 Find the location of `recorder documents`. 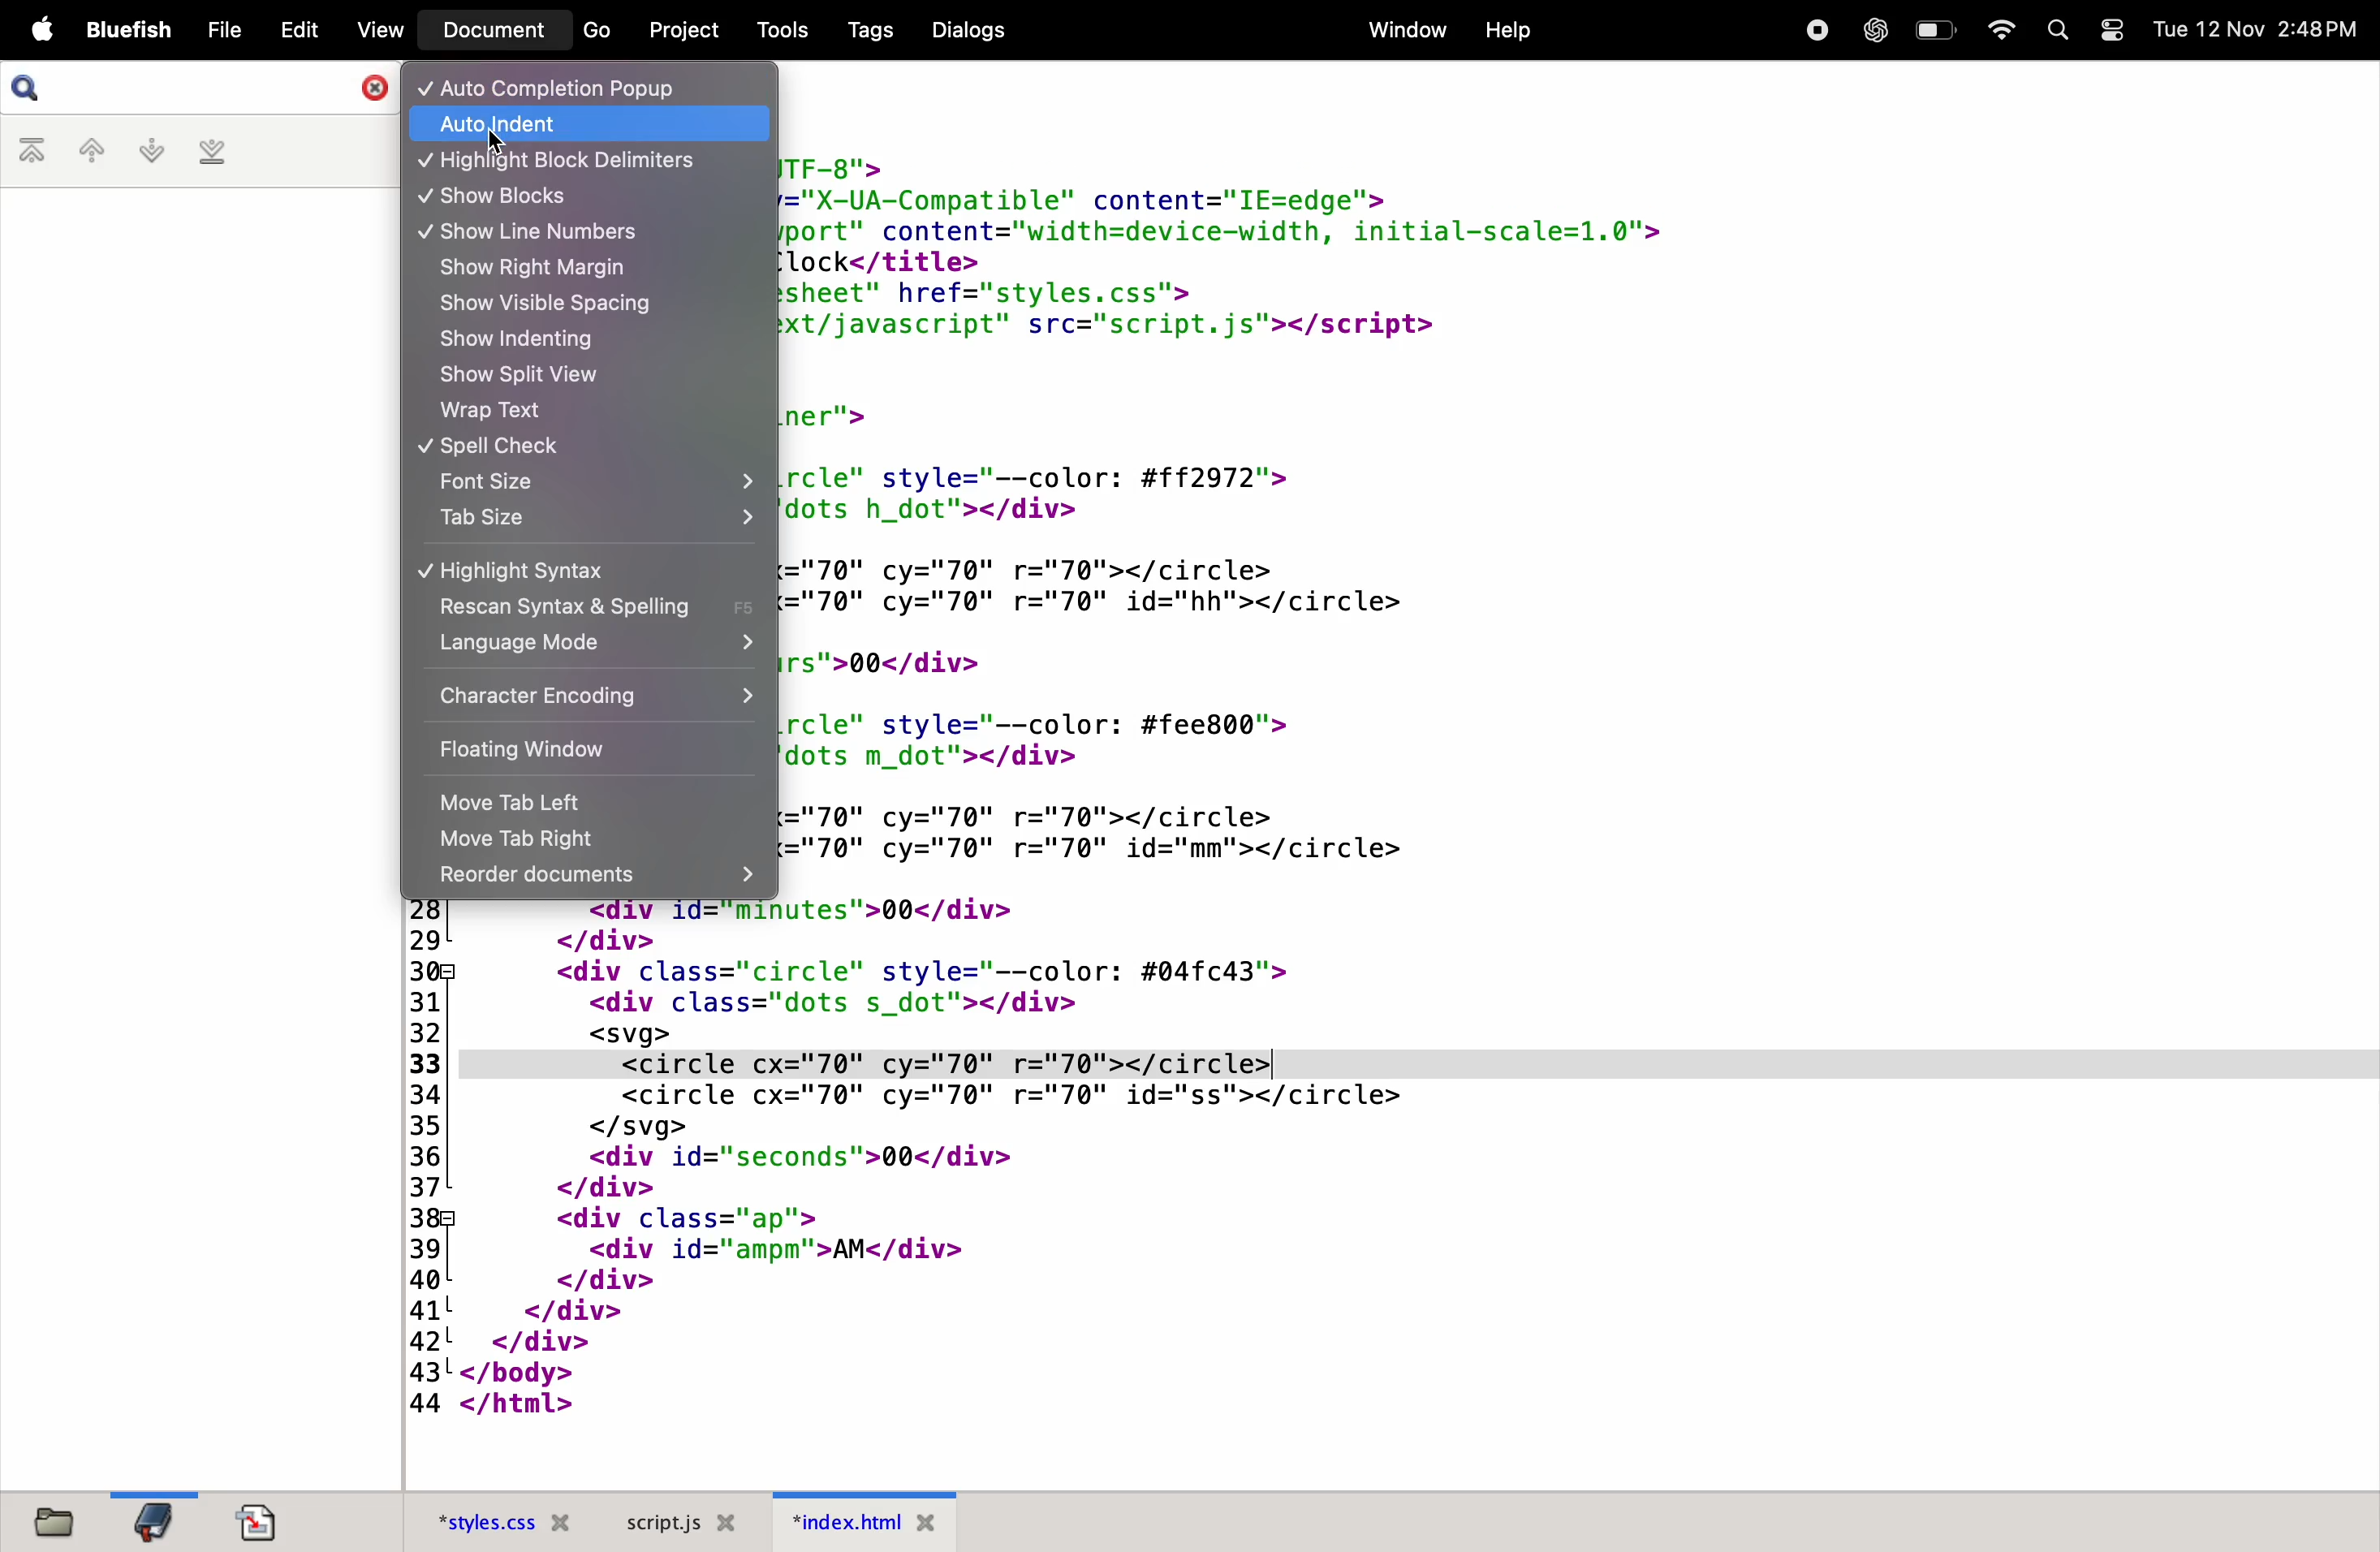

recorder documents is located at coordinates (591, 878).